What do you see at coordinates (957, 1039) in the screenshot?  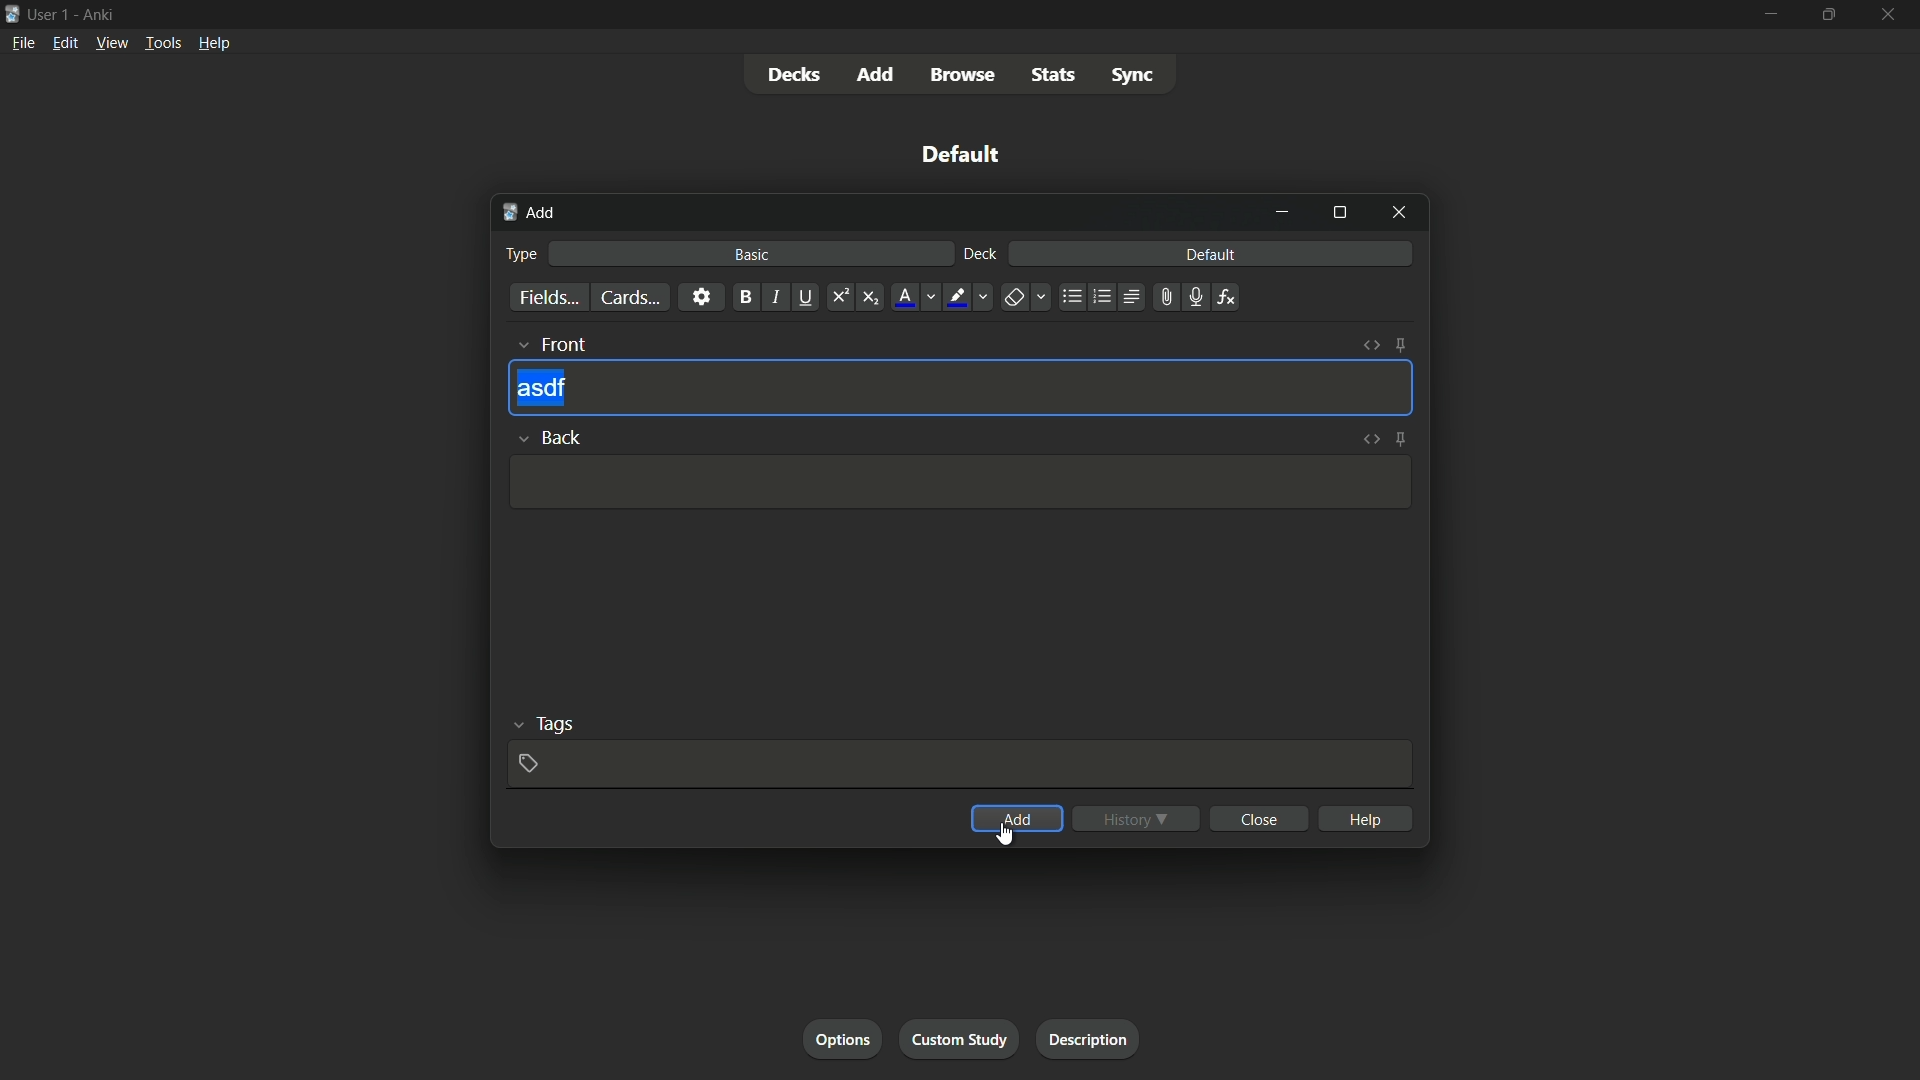 I see `custom study` at bounding box center [957, 1039].